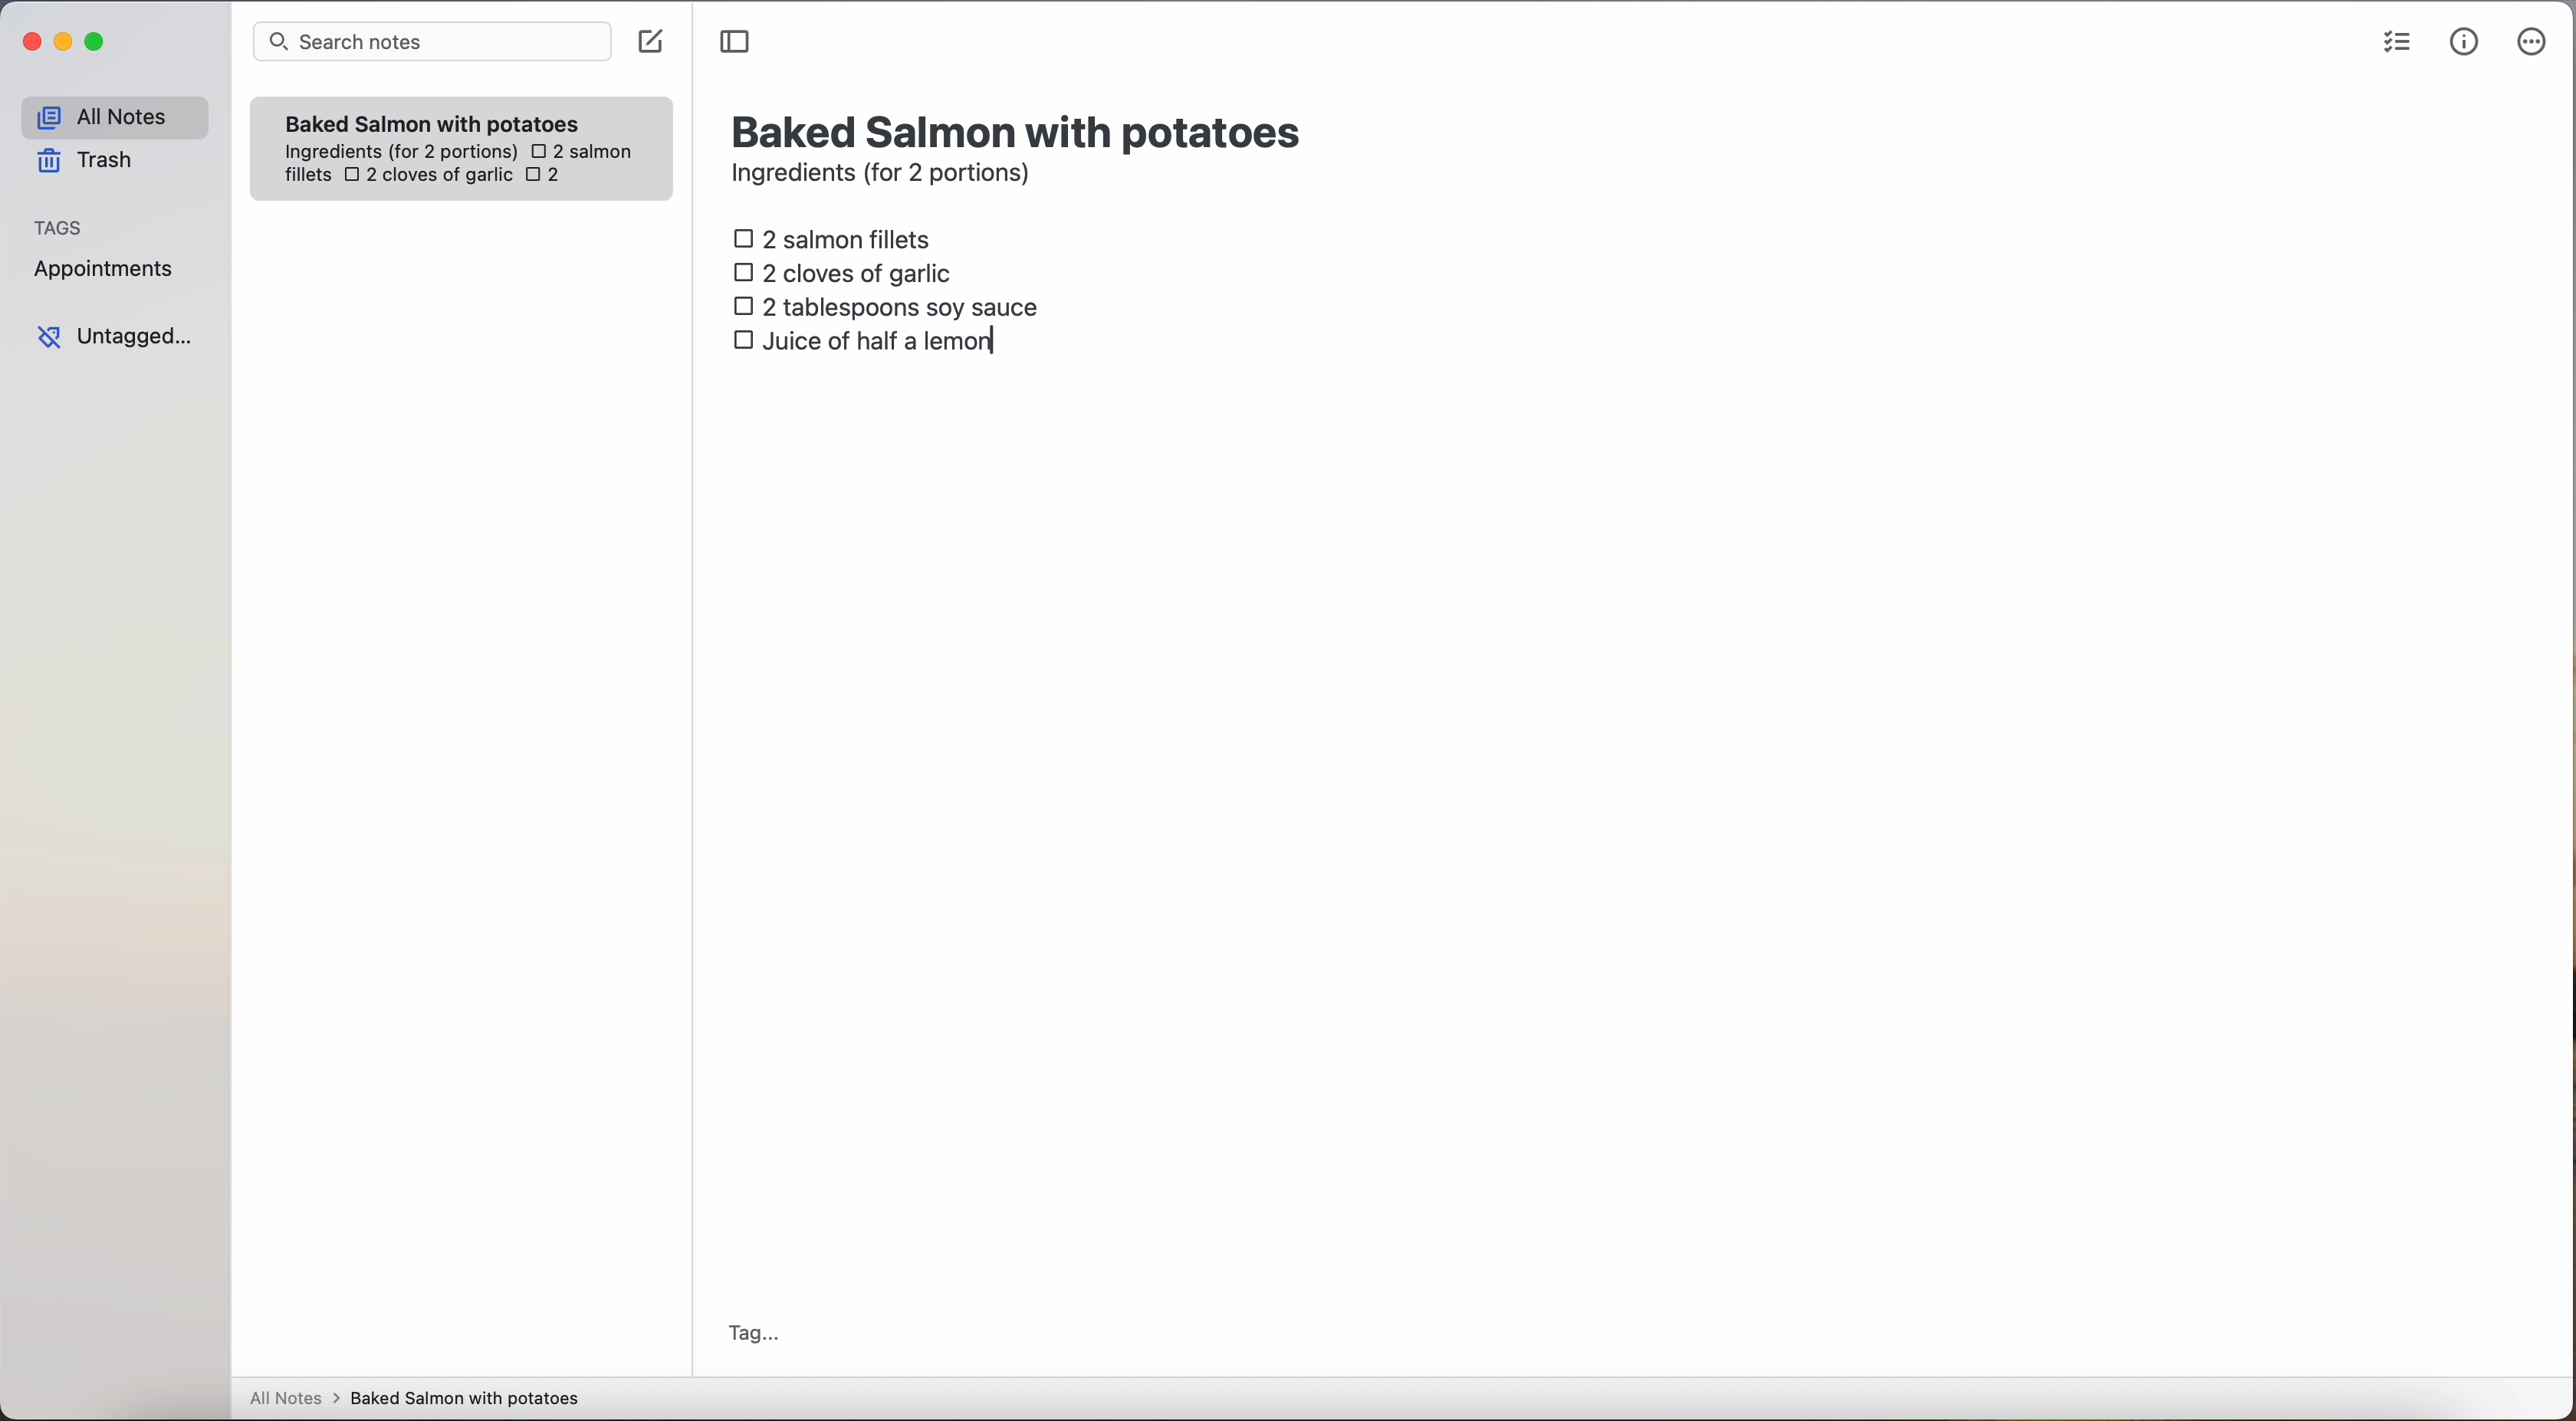 Image resolution: width=2576 pixels, height=1421 pixels. Describe the element at coordinates (752, 1336) in the screenshot. I see `tag` at that location.